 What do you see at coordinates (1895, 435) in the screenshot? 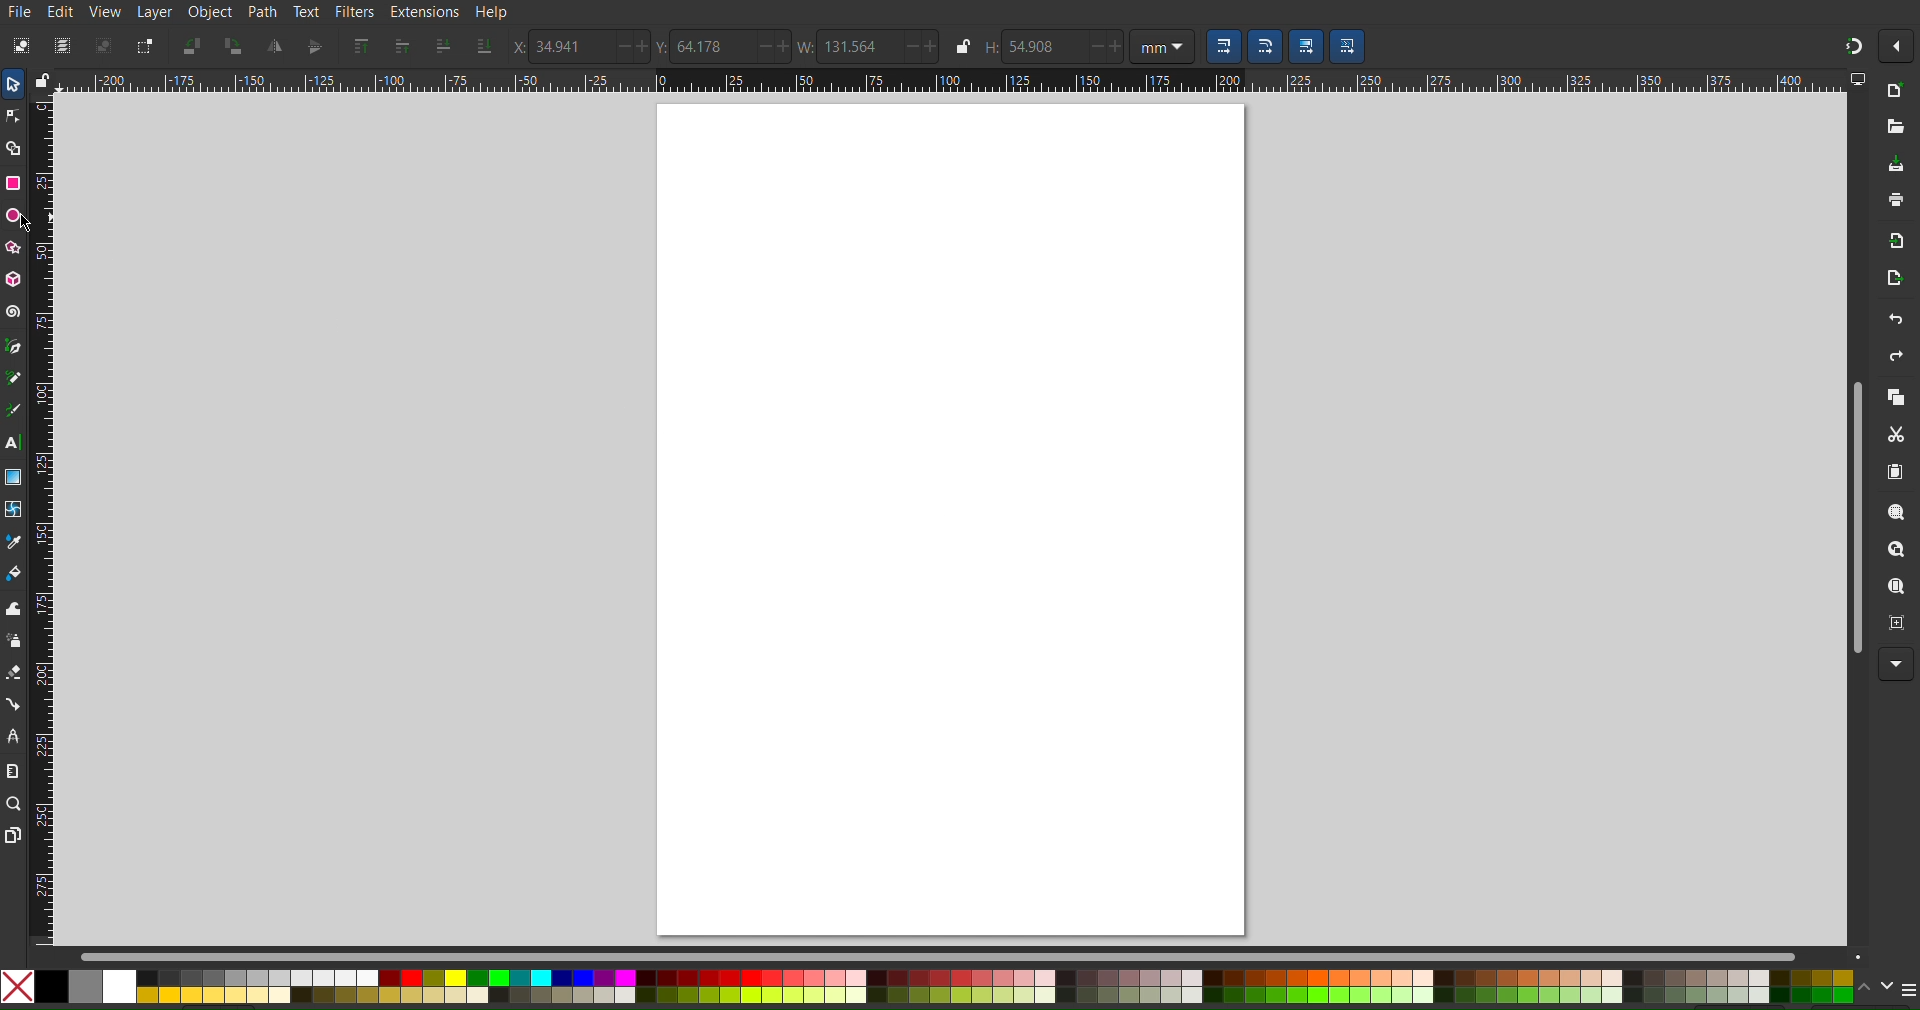
I see `Cut` at bounding box center [1895, 435].